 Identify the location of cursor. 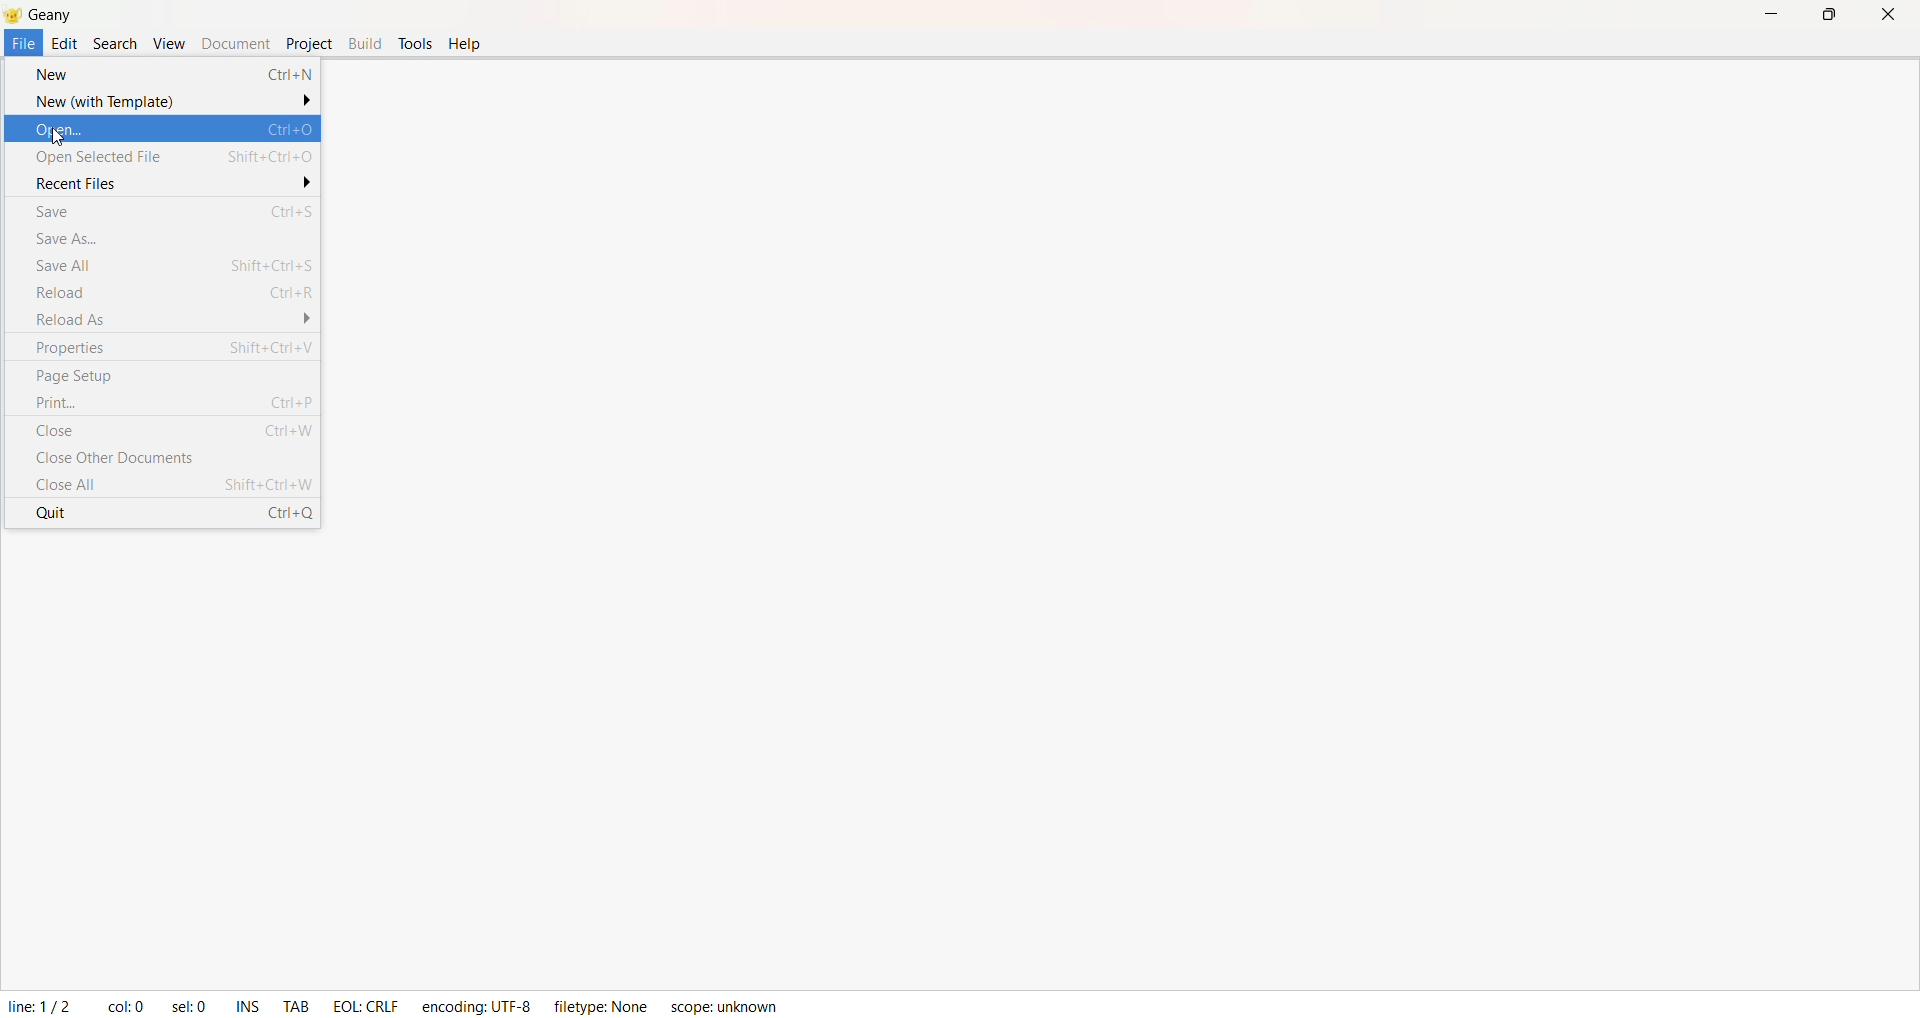
(62, 137).